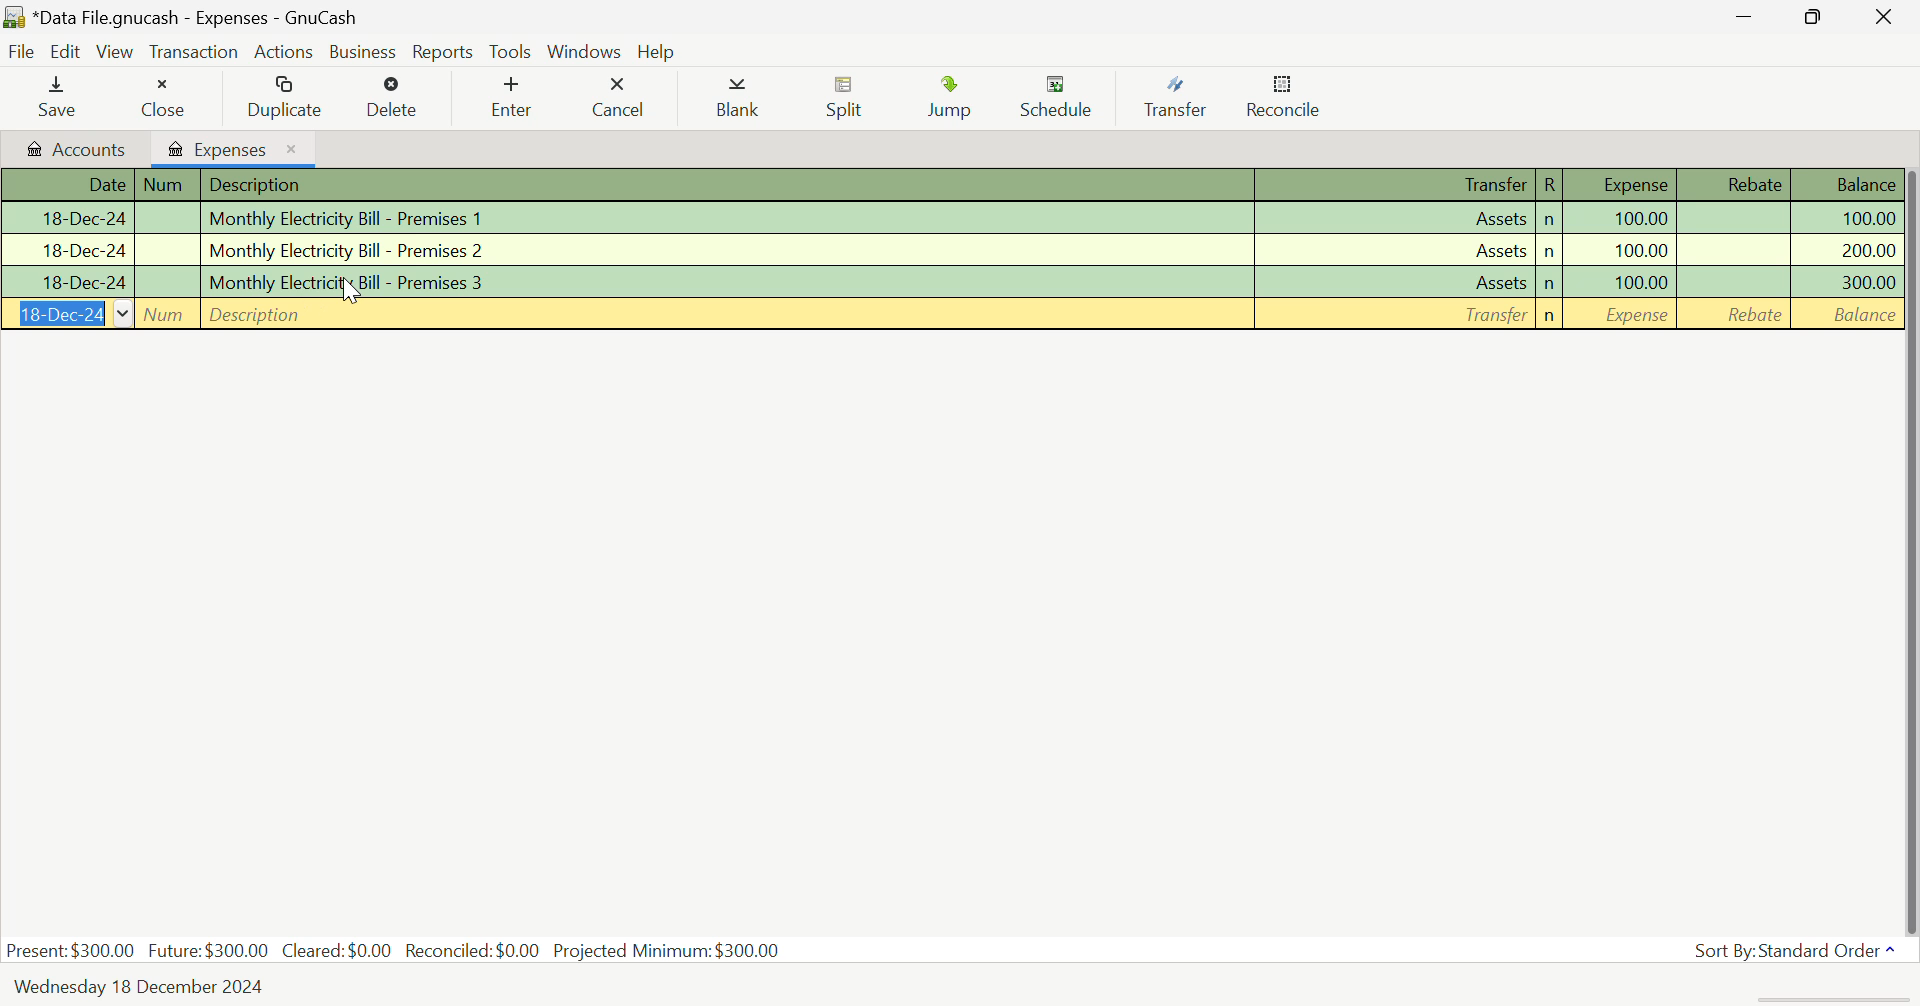  I want to click on Delete, so click(392, 98).